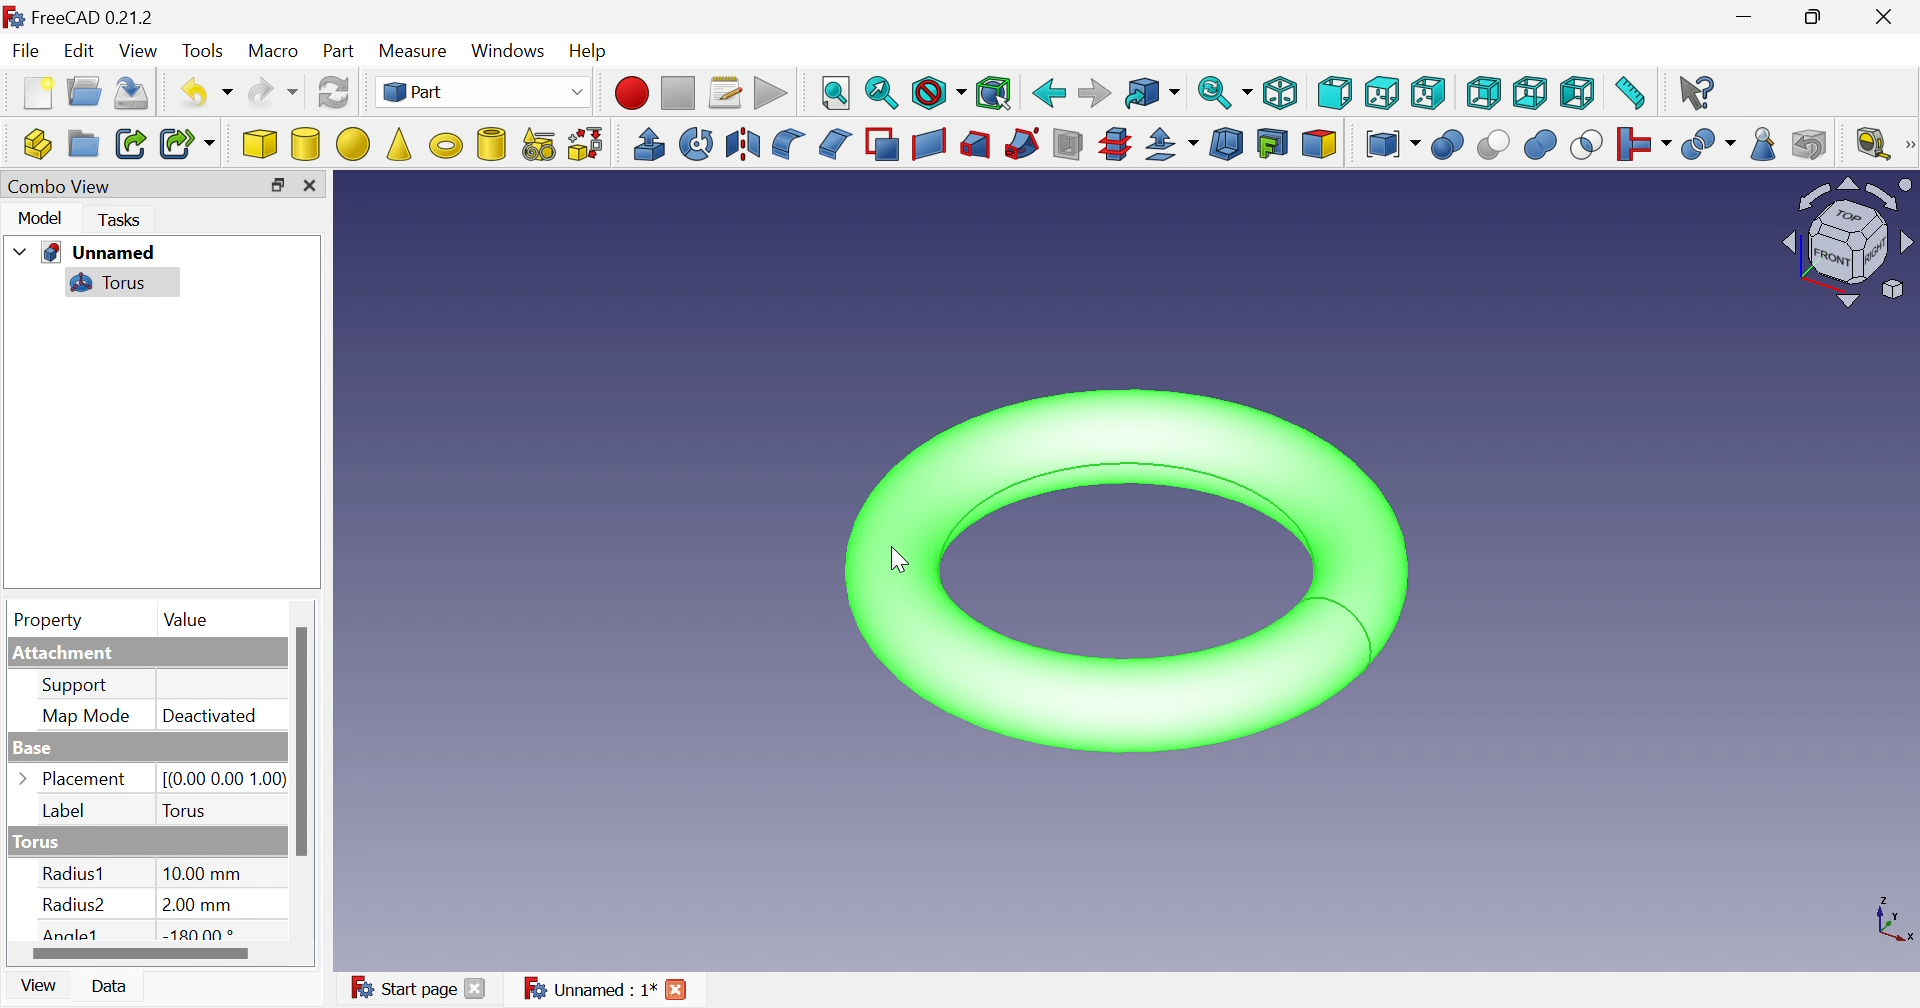  What do you see at coordinates (1697, 92) in the screenshot?
I see `What's this?` at bounding box center [1697, 92].